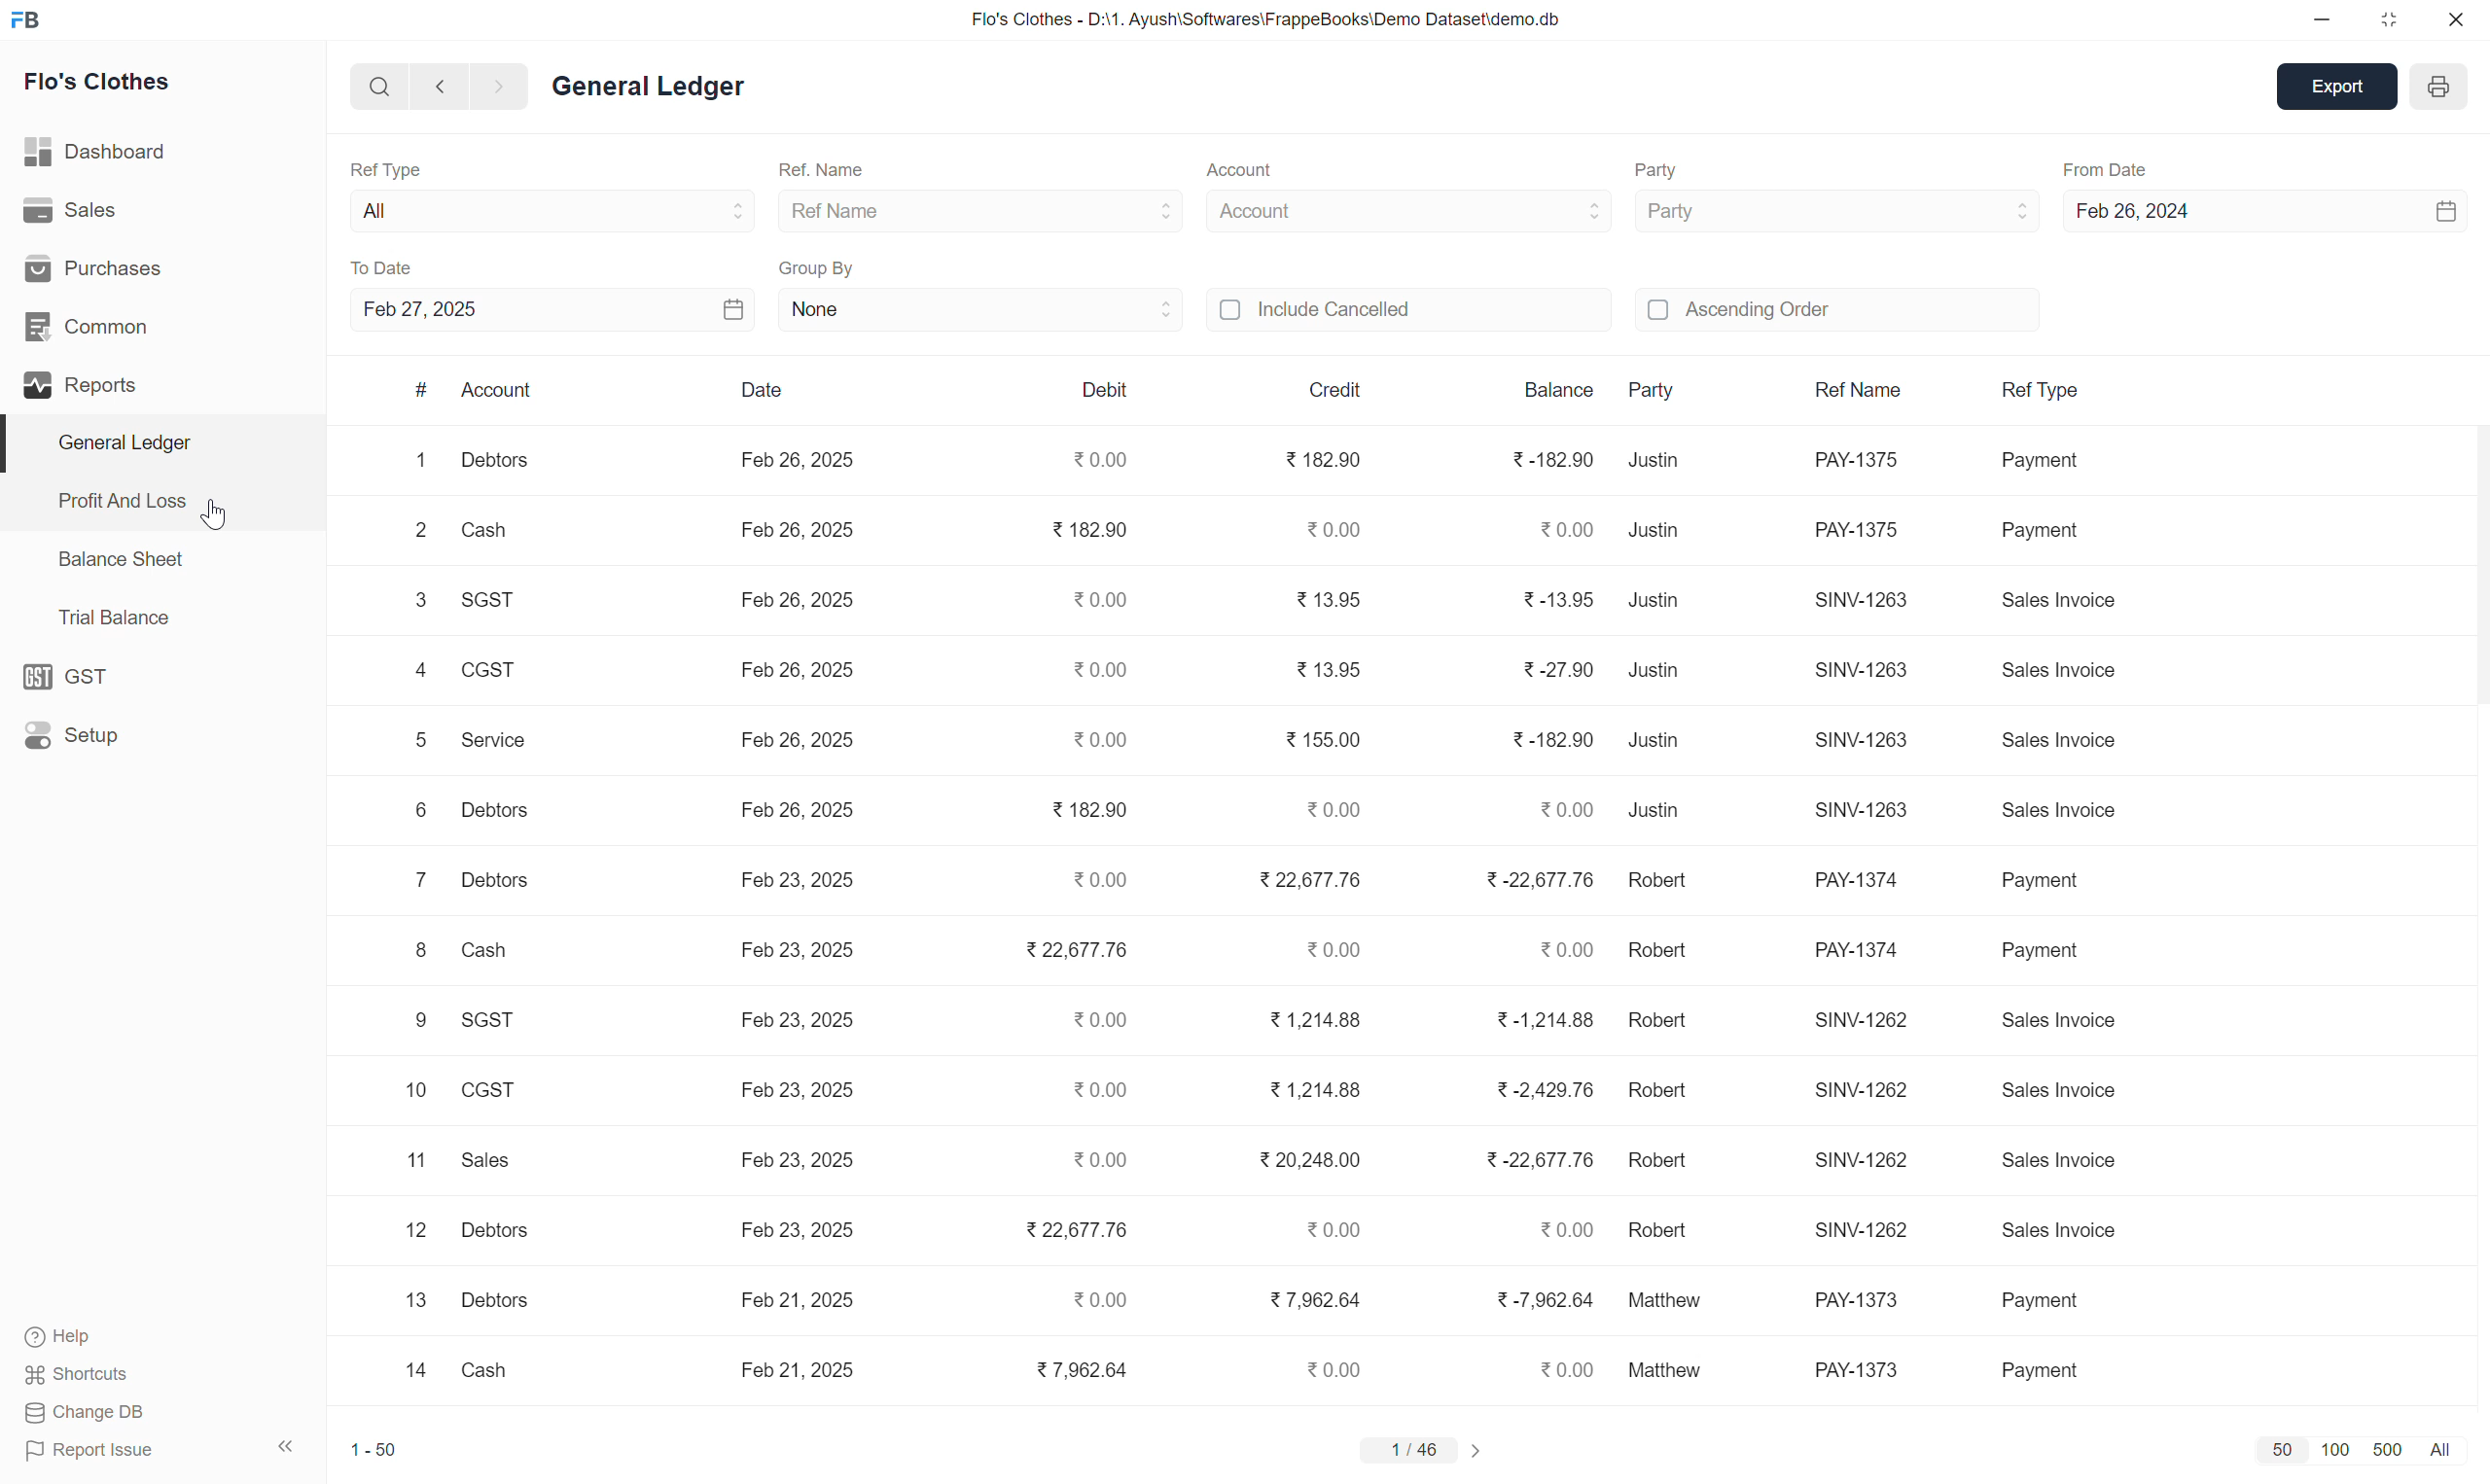  Describe the element at coordinates (95, 388) in the screenshot. I see `Reports` at that location.